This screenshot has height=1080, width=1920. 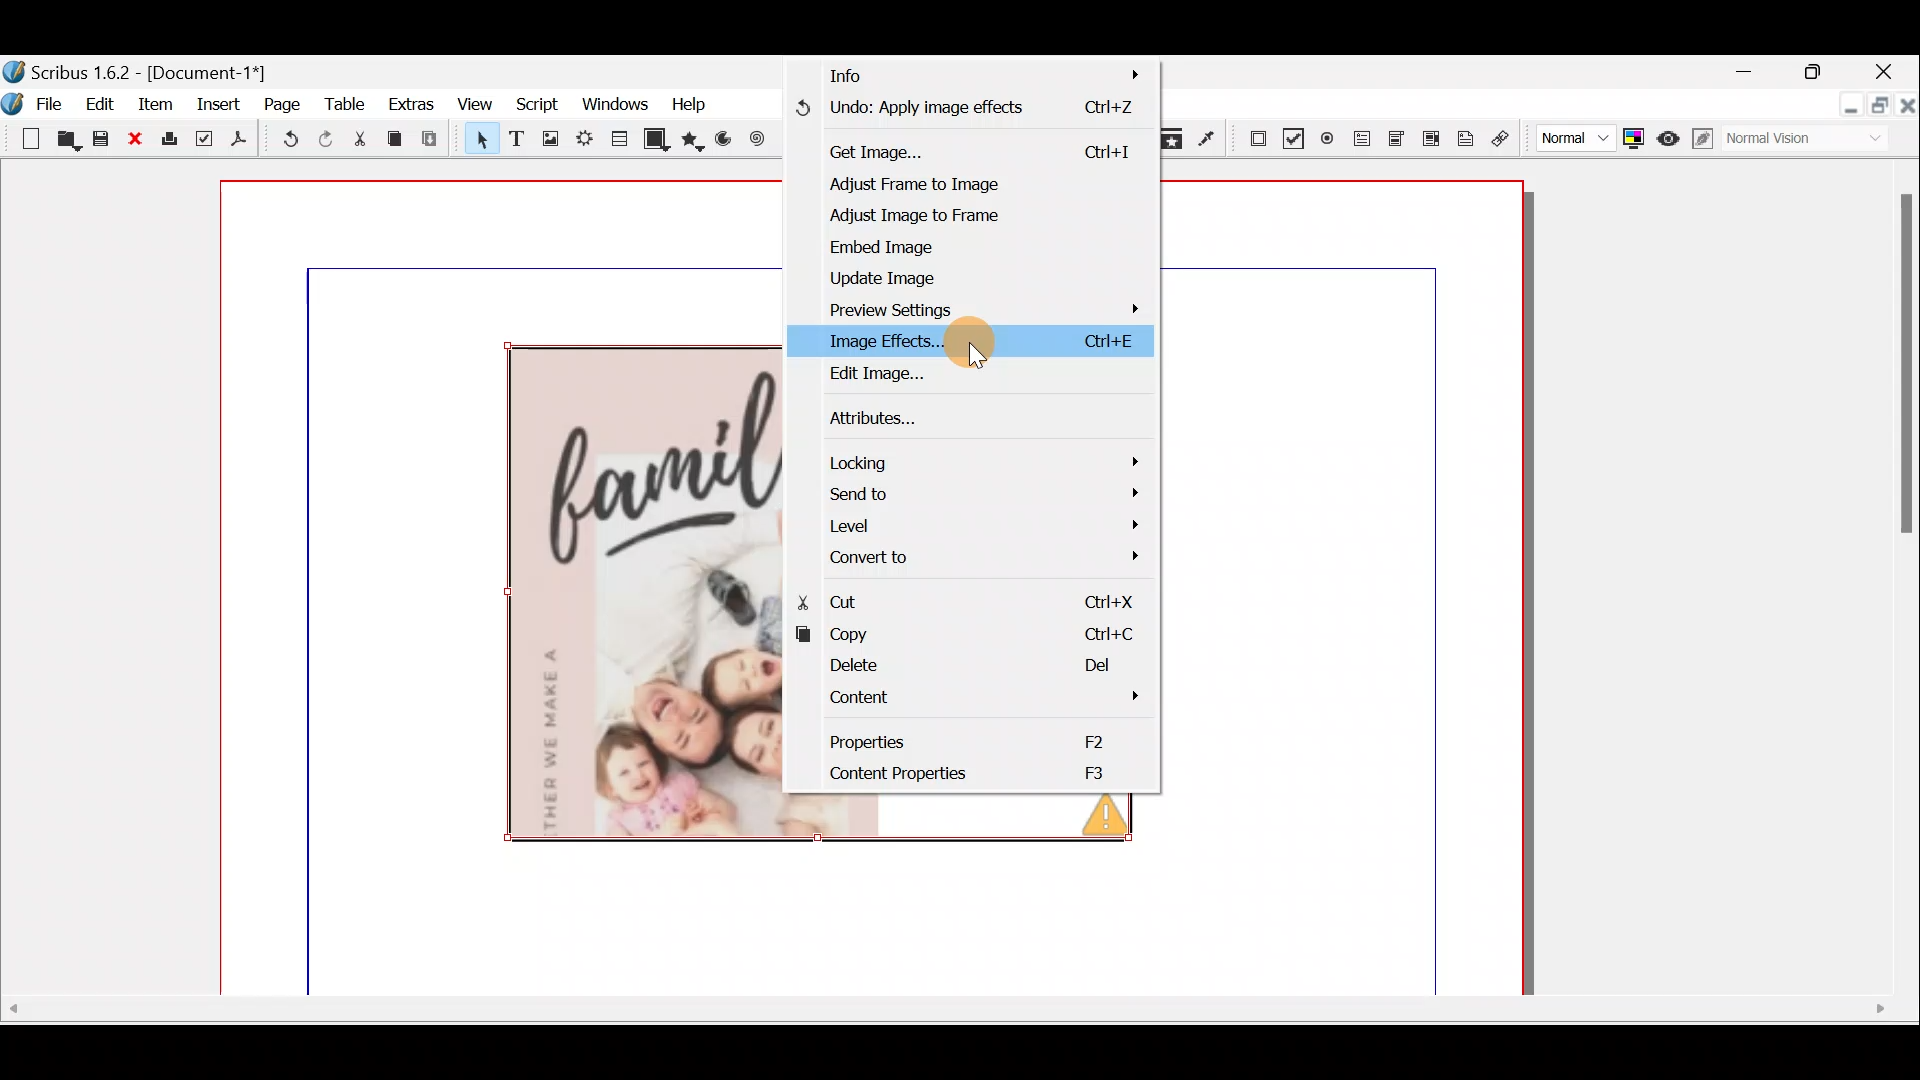 I want to click on Link annotation, so click(x=1509, y=140).